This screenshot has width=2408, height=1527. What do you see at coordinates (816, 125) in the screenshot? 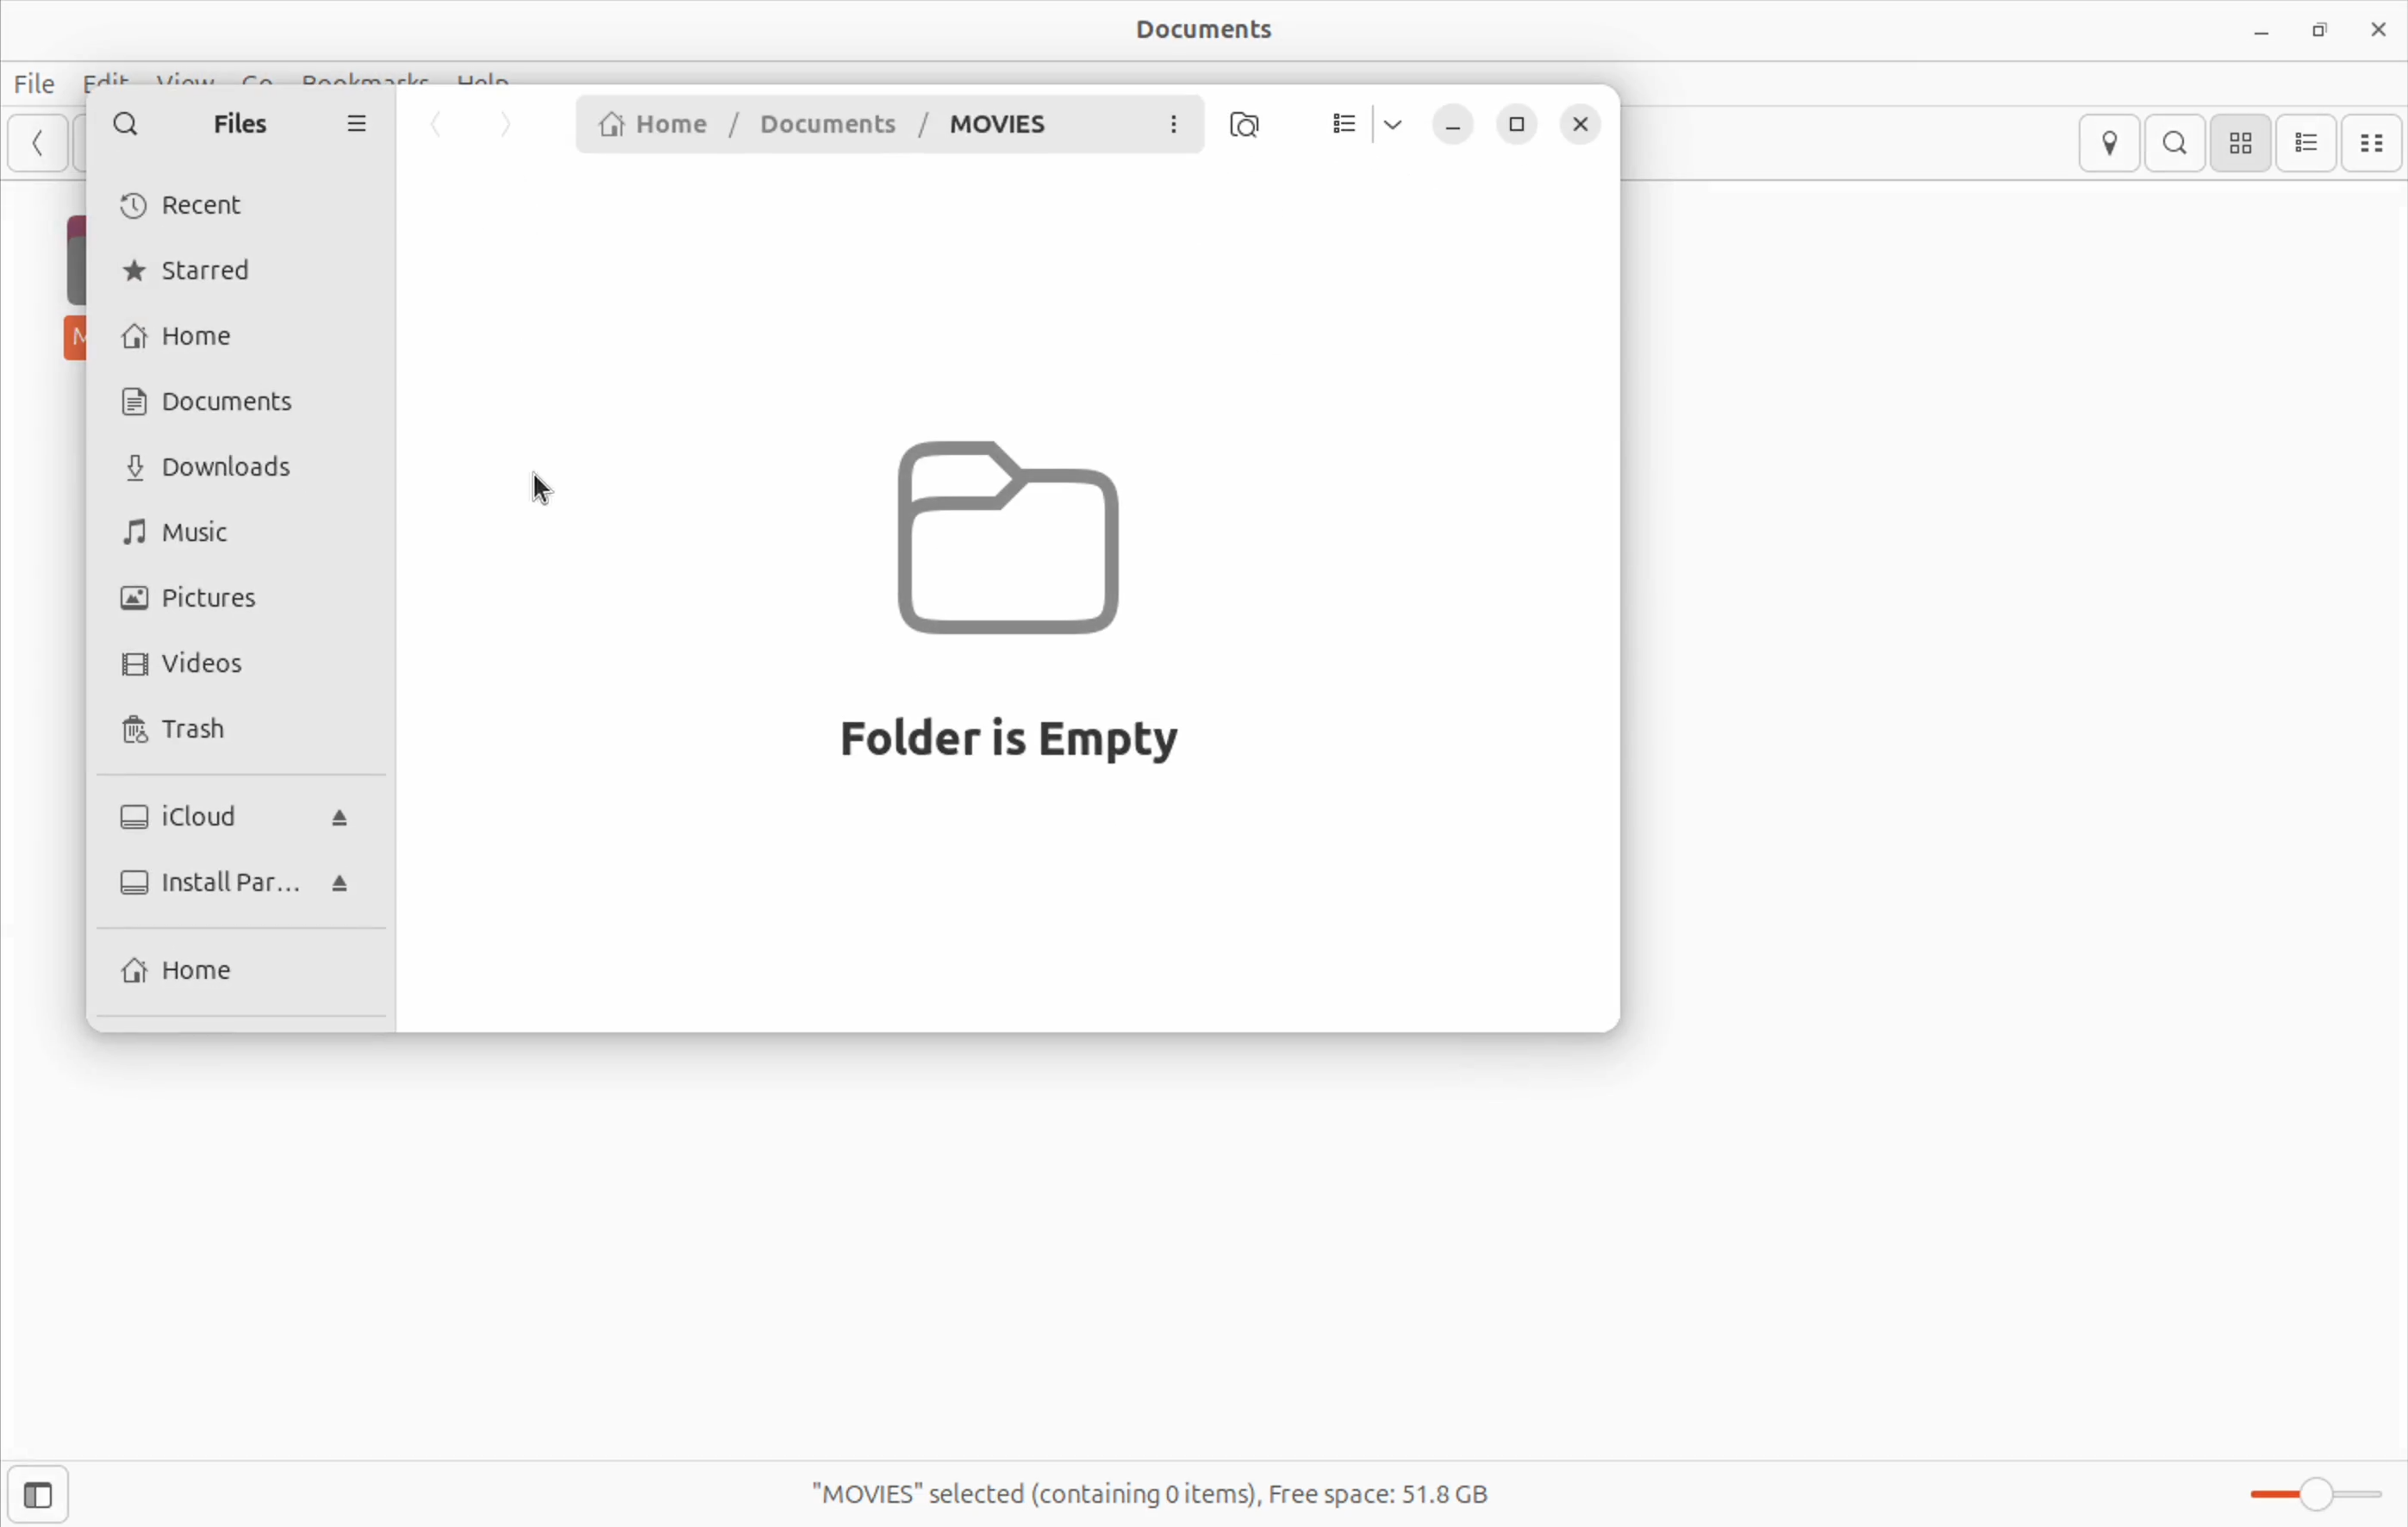
I see `Home / Documents / MOVIES` at bounding box center [816, 125].